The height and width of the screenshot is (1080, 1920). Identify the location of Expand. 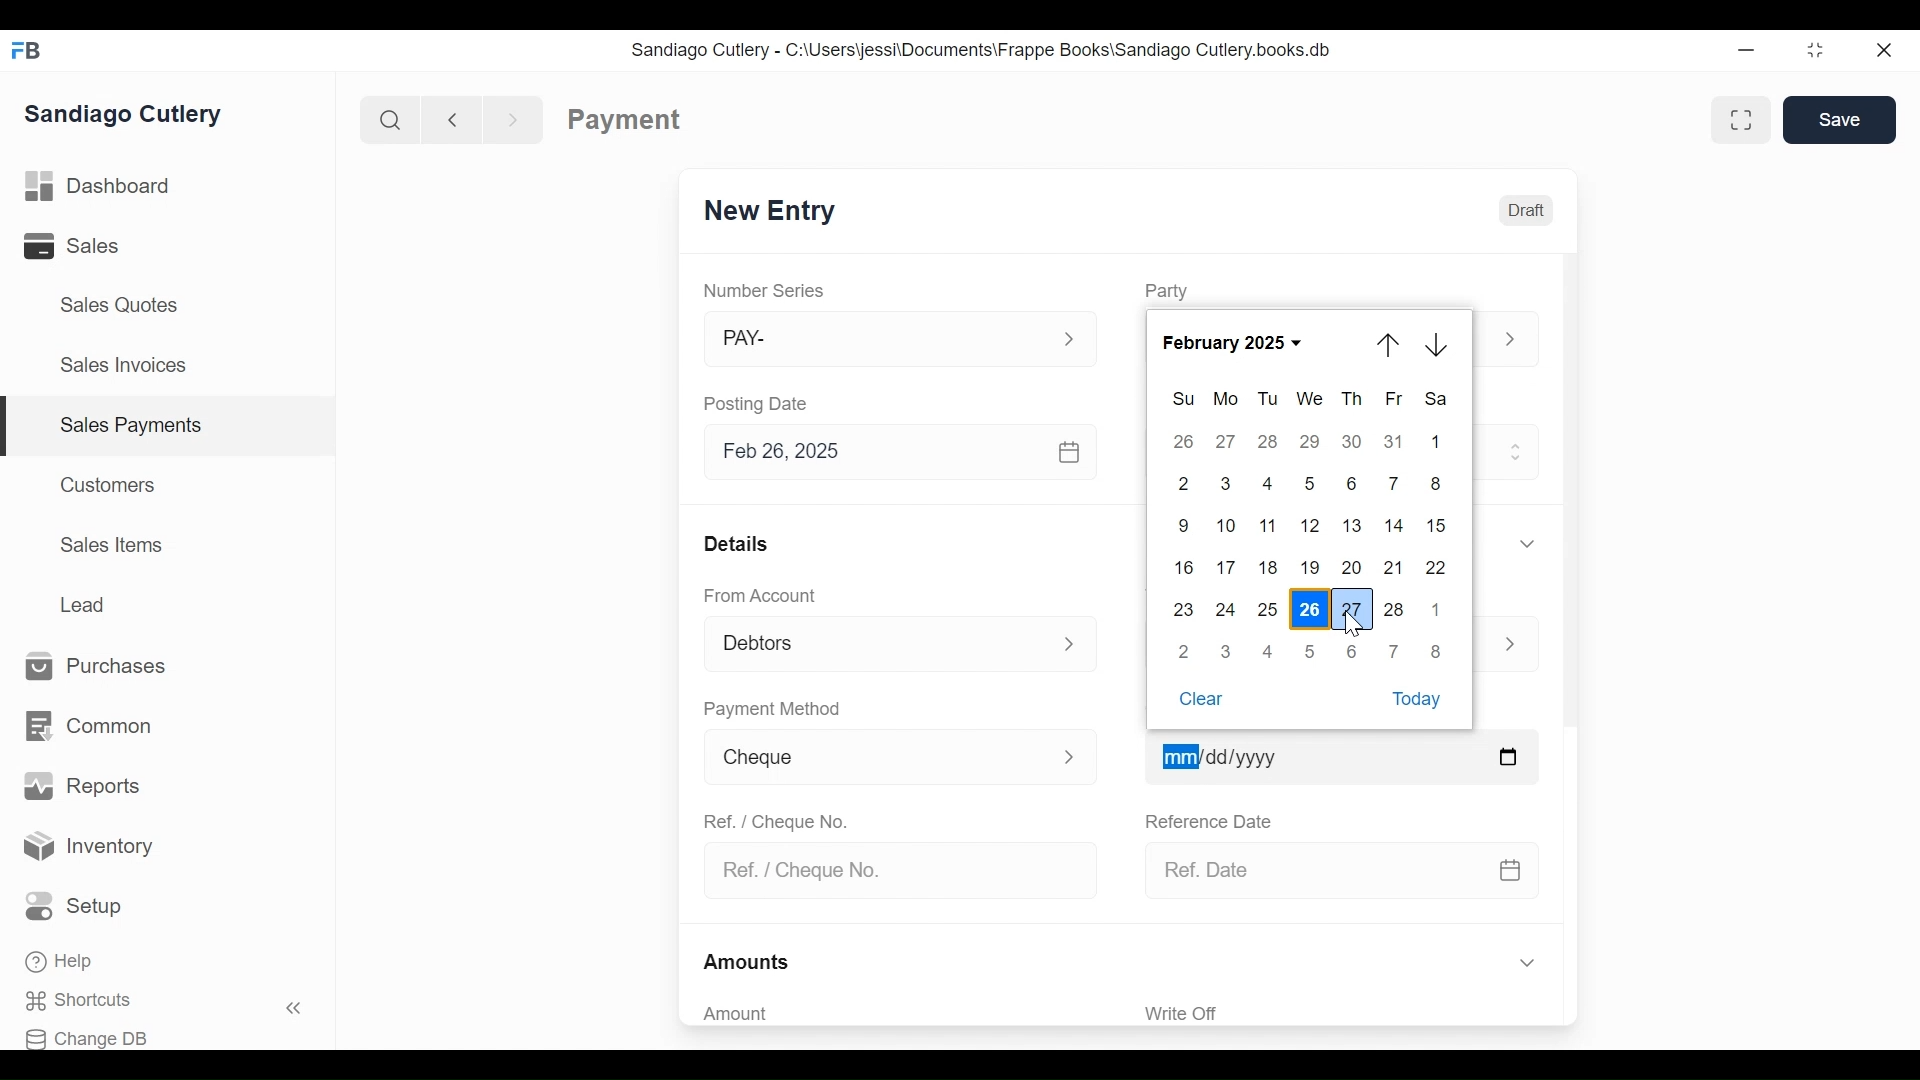
(1069, 755).